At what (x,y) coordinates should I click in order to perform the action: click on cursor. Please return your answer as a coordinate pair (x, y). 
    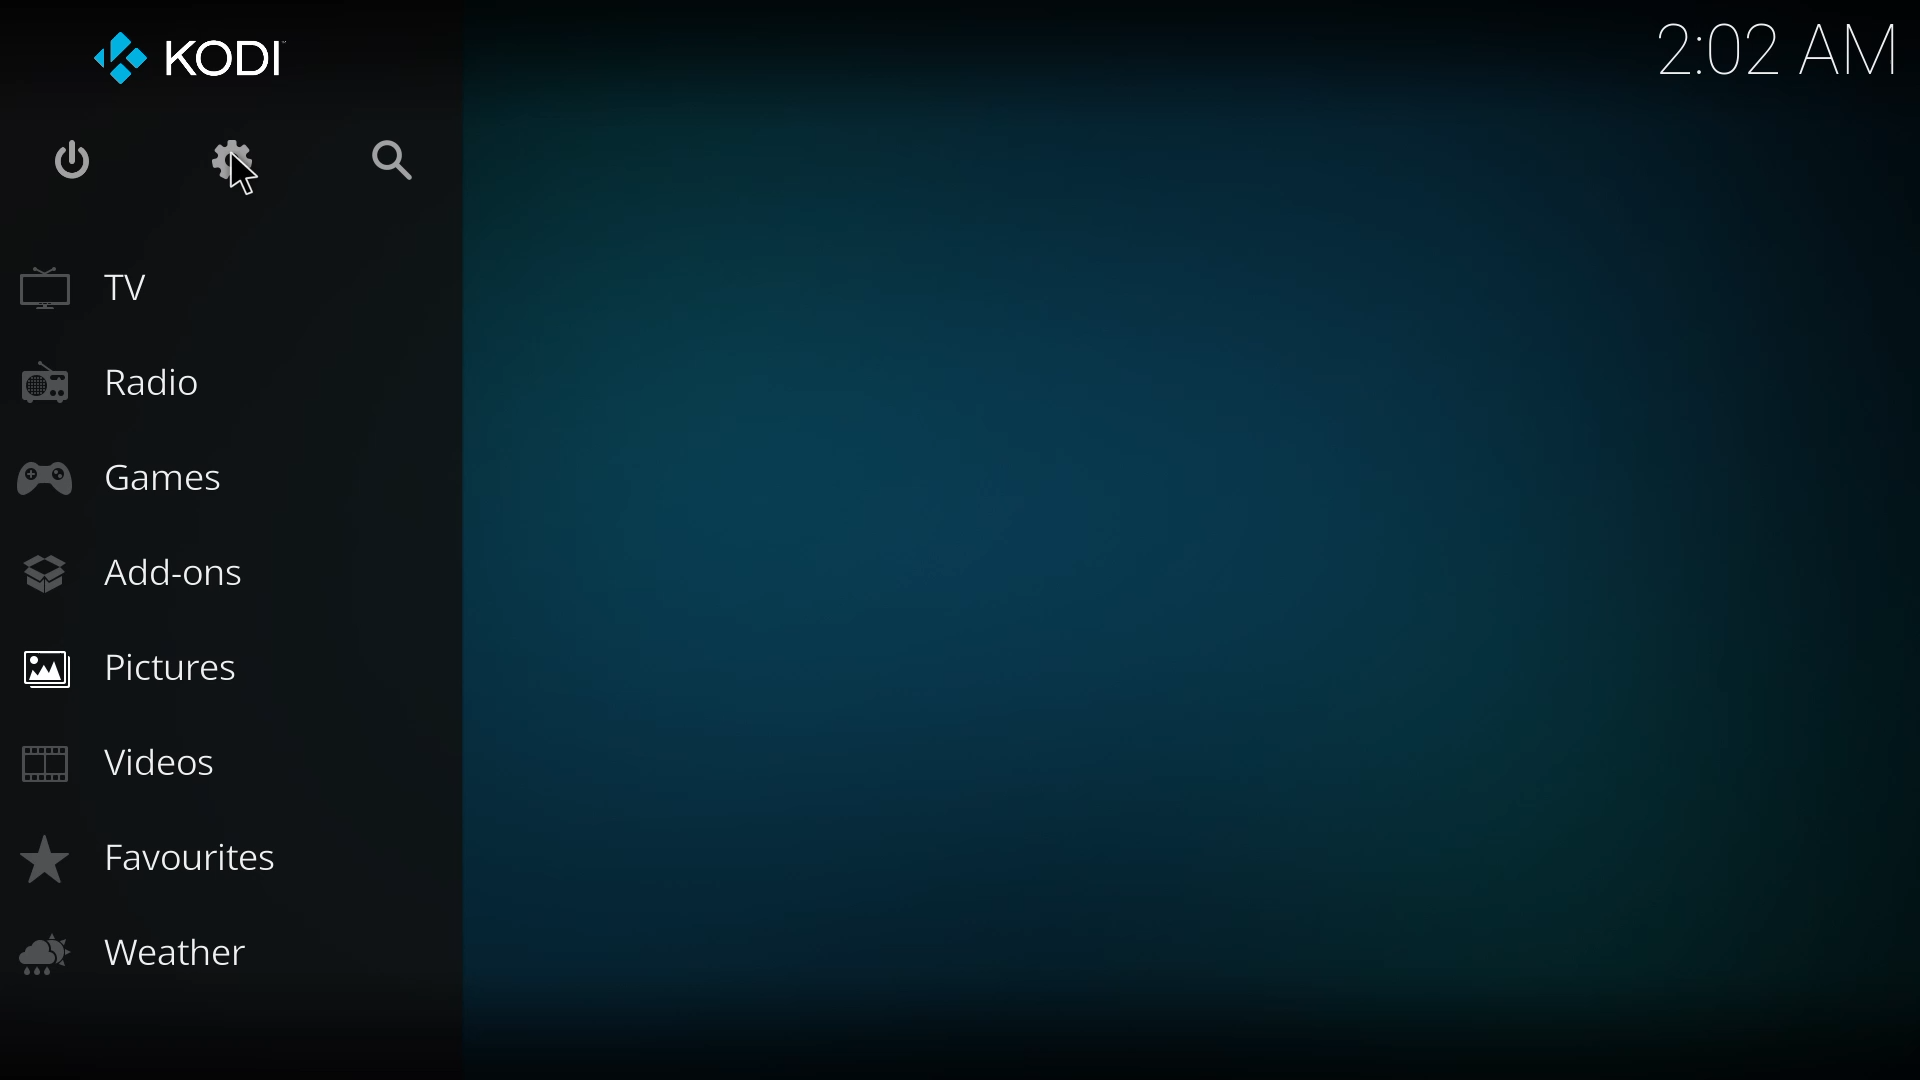
    Looking at the image, I should click on (246, 174).